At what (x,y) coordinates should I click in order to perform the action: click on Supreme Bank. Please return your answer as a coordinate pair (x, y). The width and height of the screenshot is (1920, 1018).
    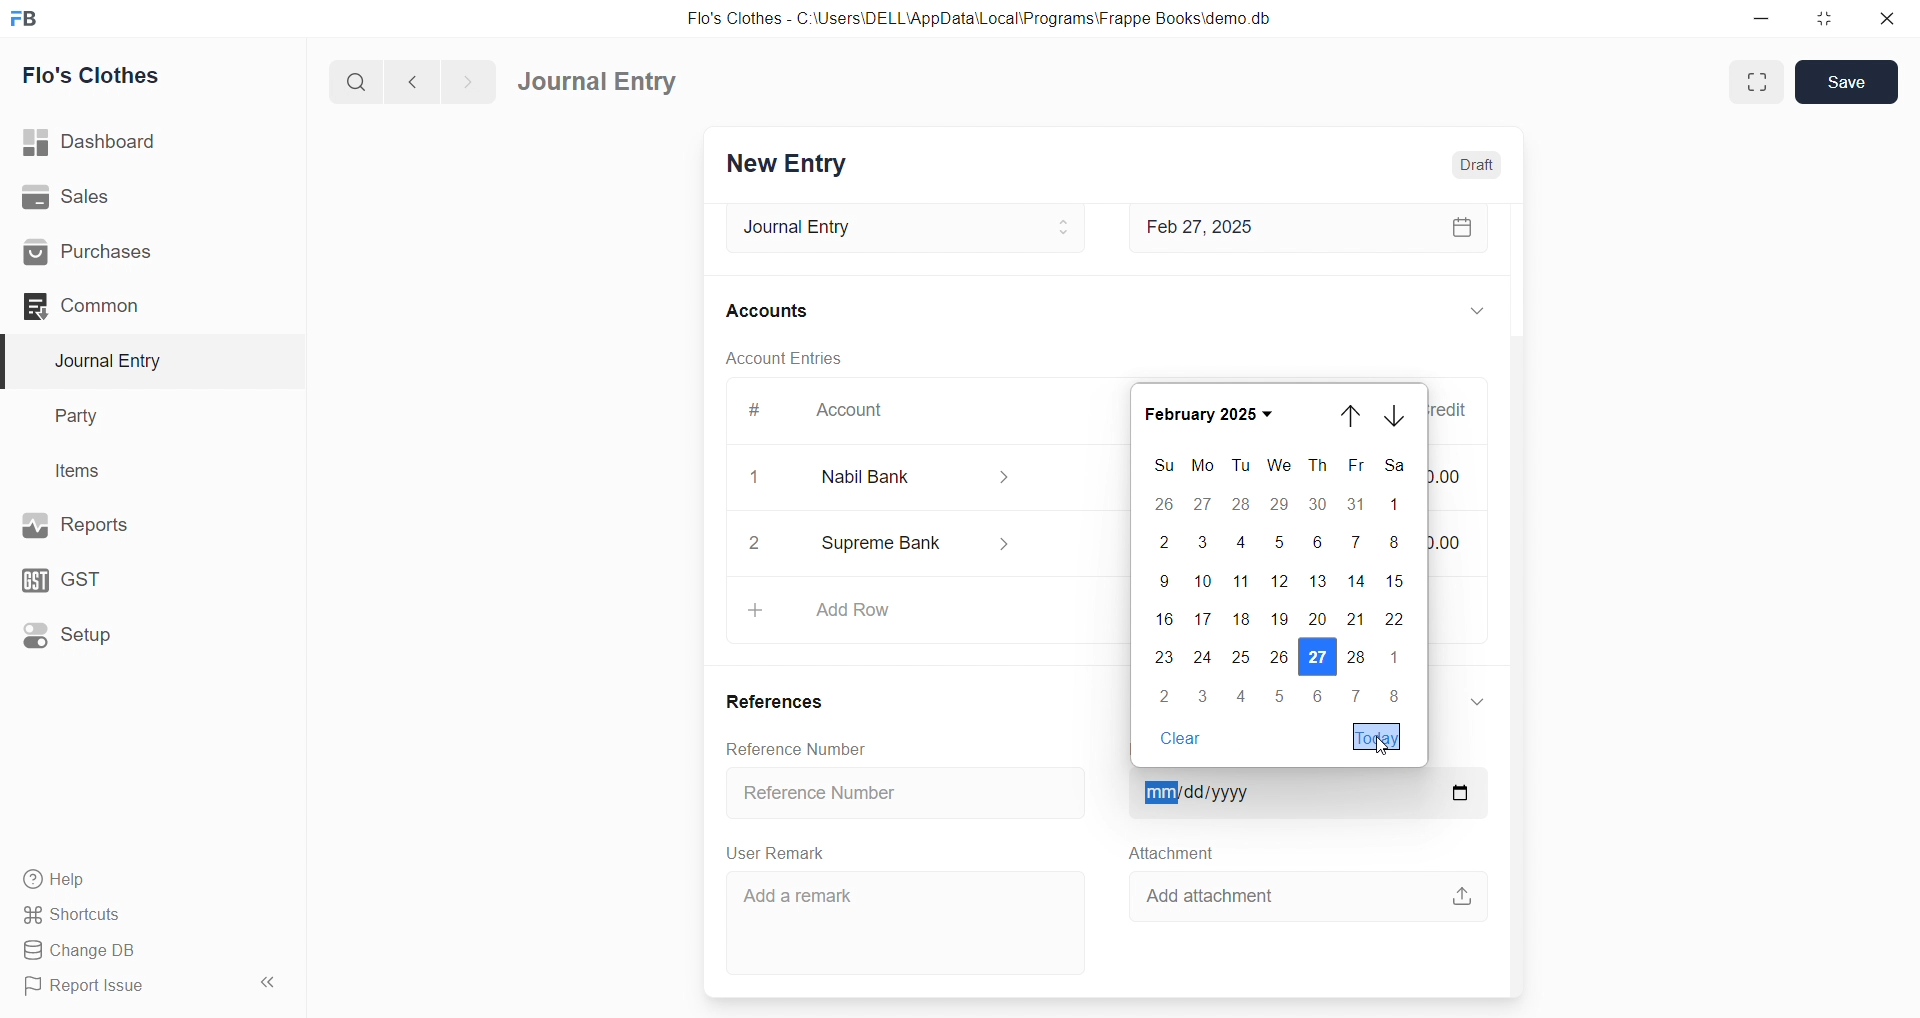
    Looking at the image, I should click on (922, 540).